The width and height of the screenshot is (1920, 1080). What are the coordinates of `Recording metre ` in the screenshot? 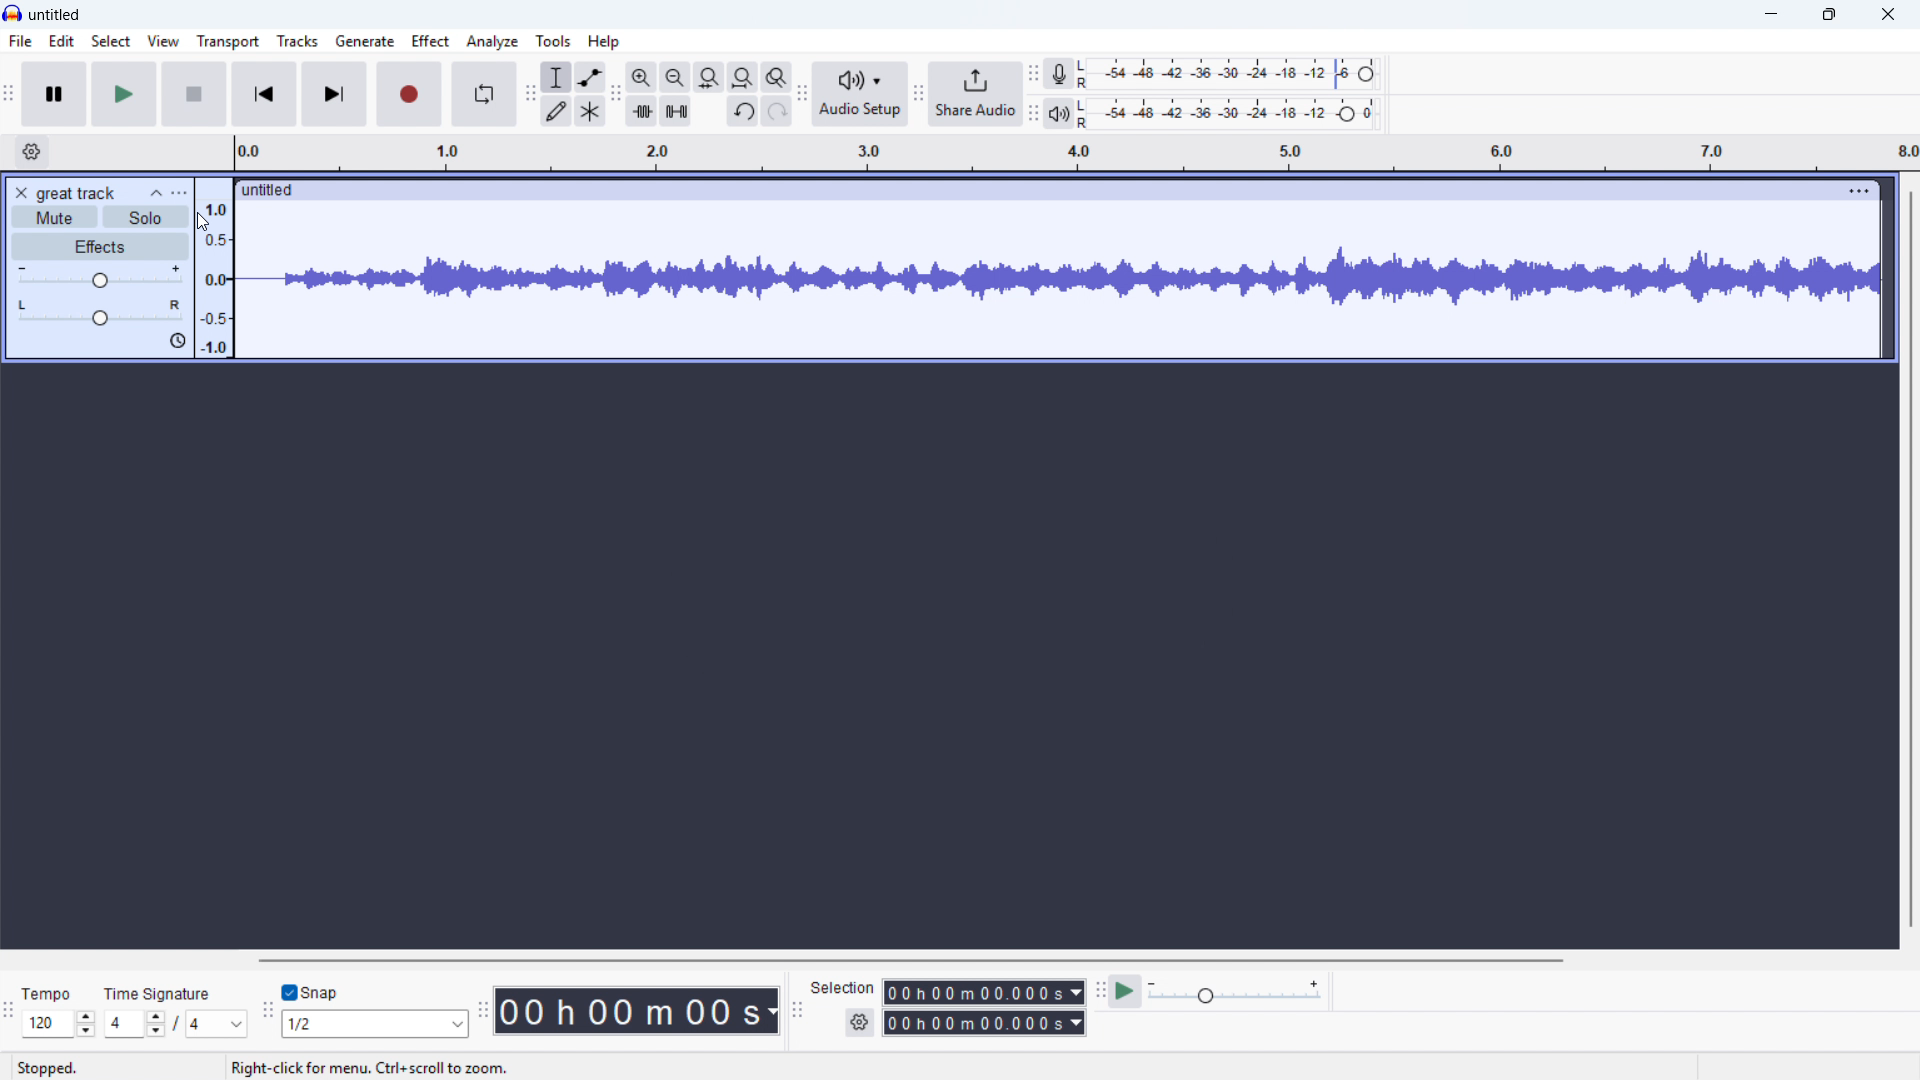 It's located at (1058, 74).